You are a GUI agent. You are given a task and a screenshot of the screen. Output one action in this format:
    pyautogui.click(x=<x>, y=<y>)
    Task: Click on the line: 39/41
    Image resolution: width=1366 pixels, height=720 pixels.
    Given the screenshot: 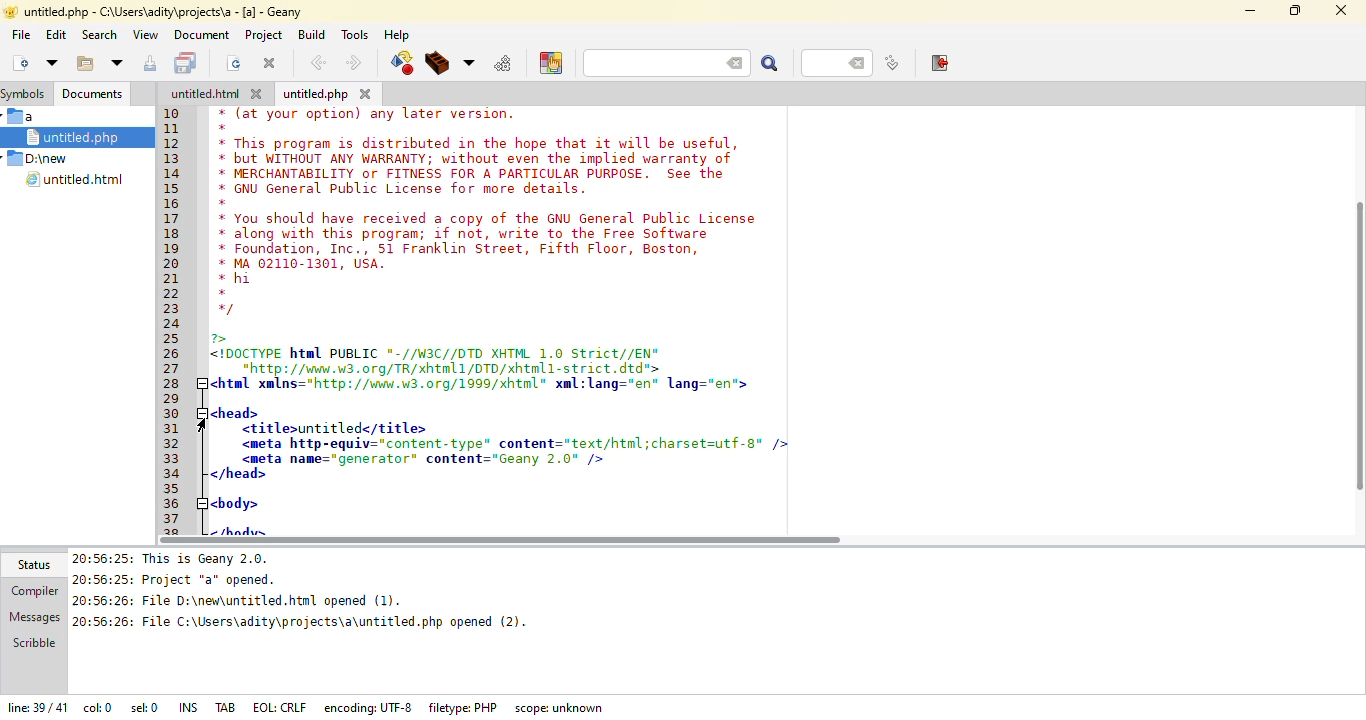 What is the action you would take?
    pyautogui.click(x=37, y=706)
    